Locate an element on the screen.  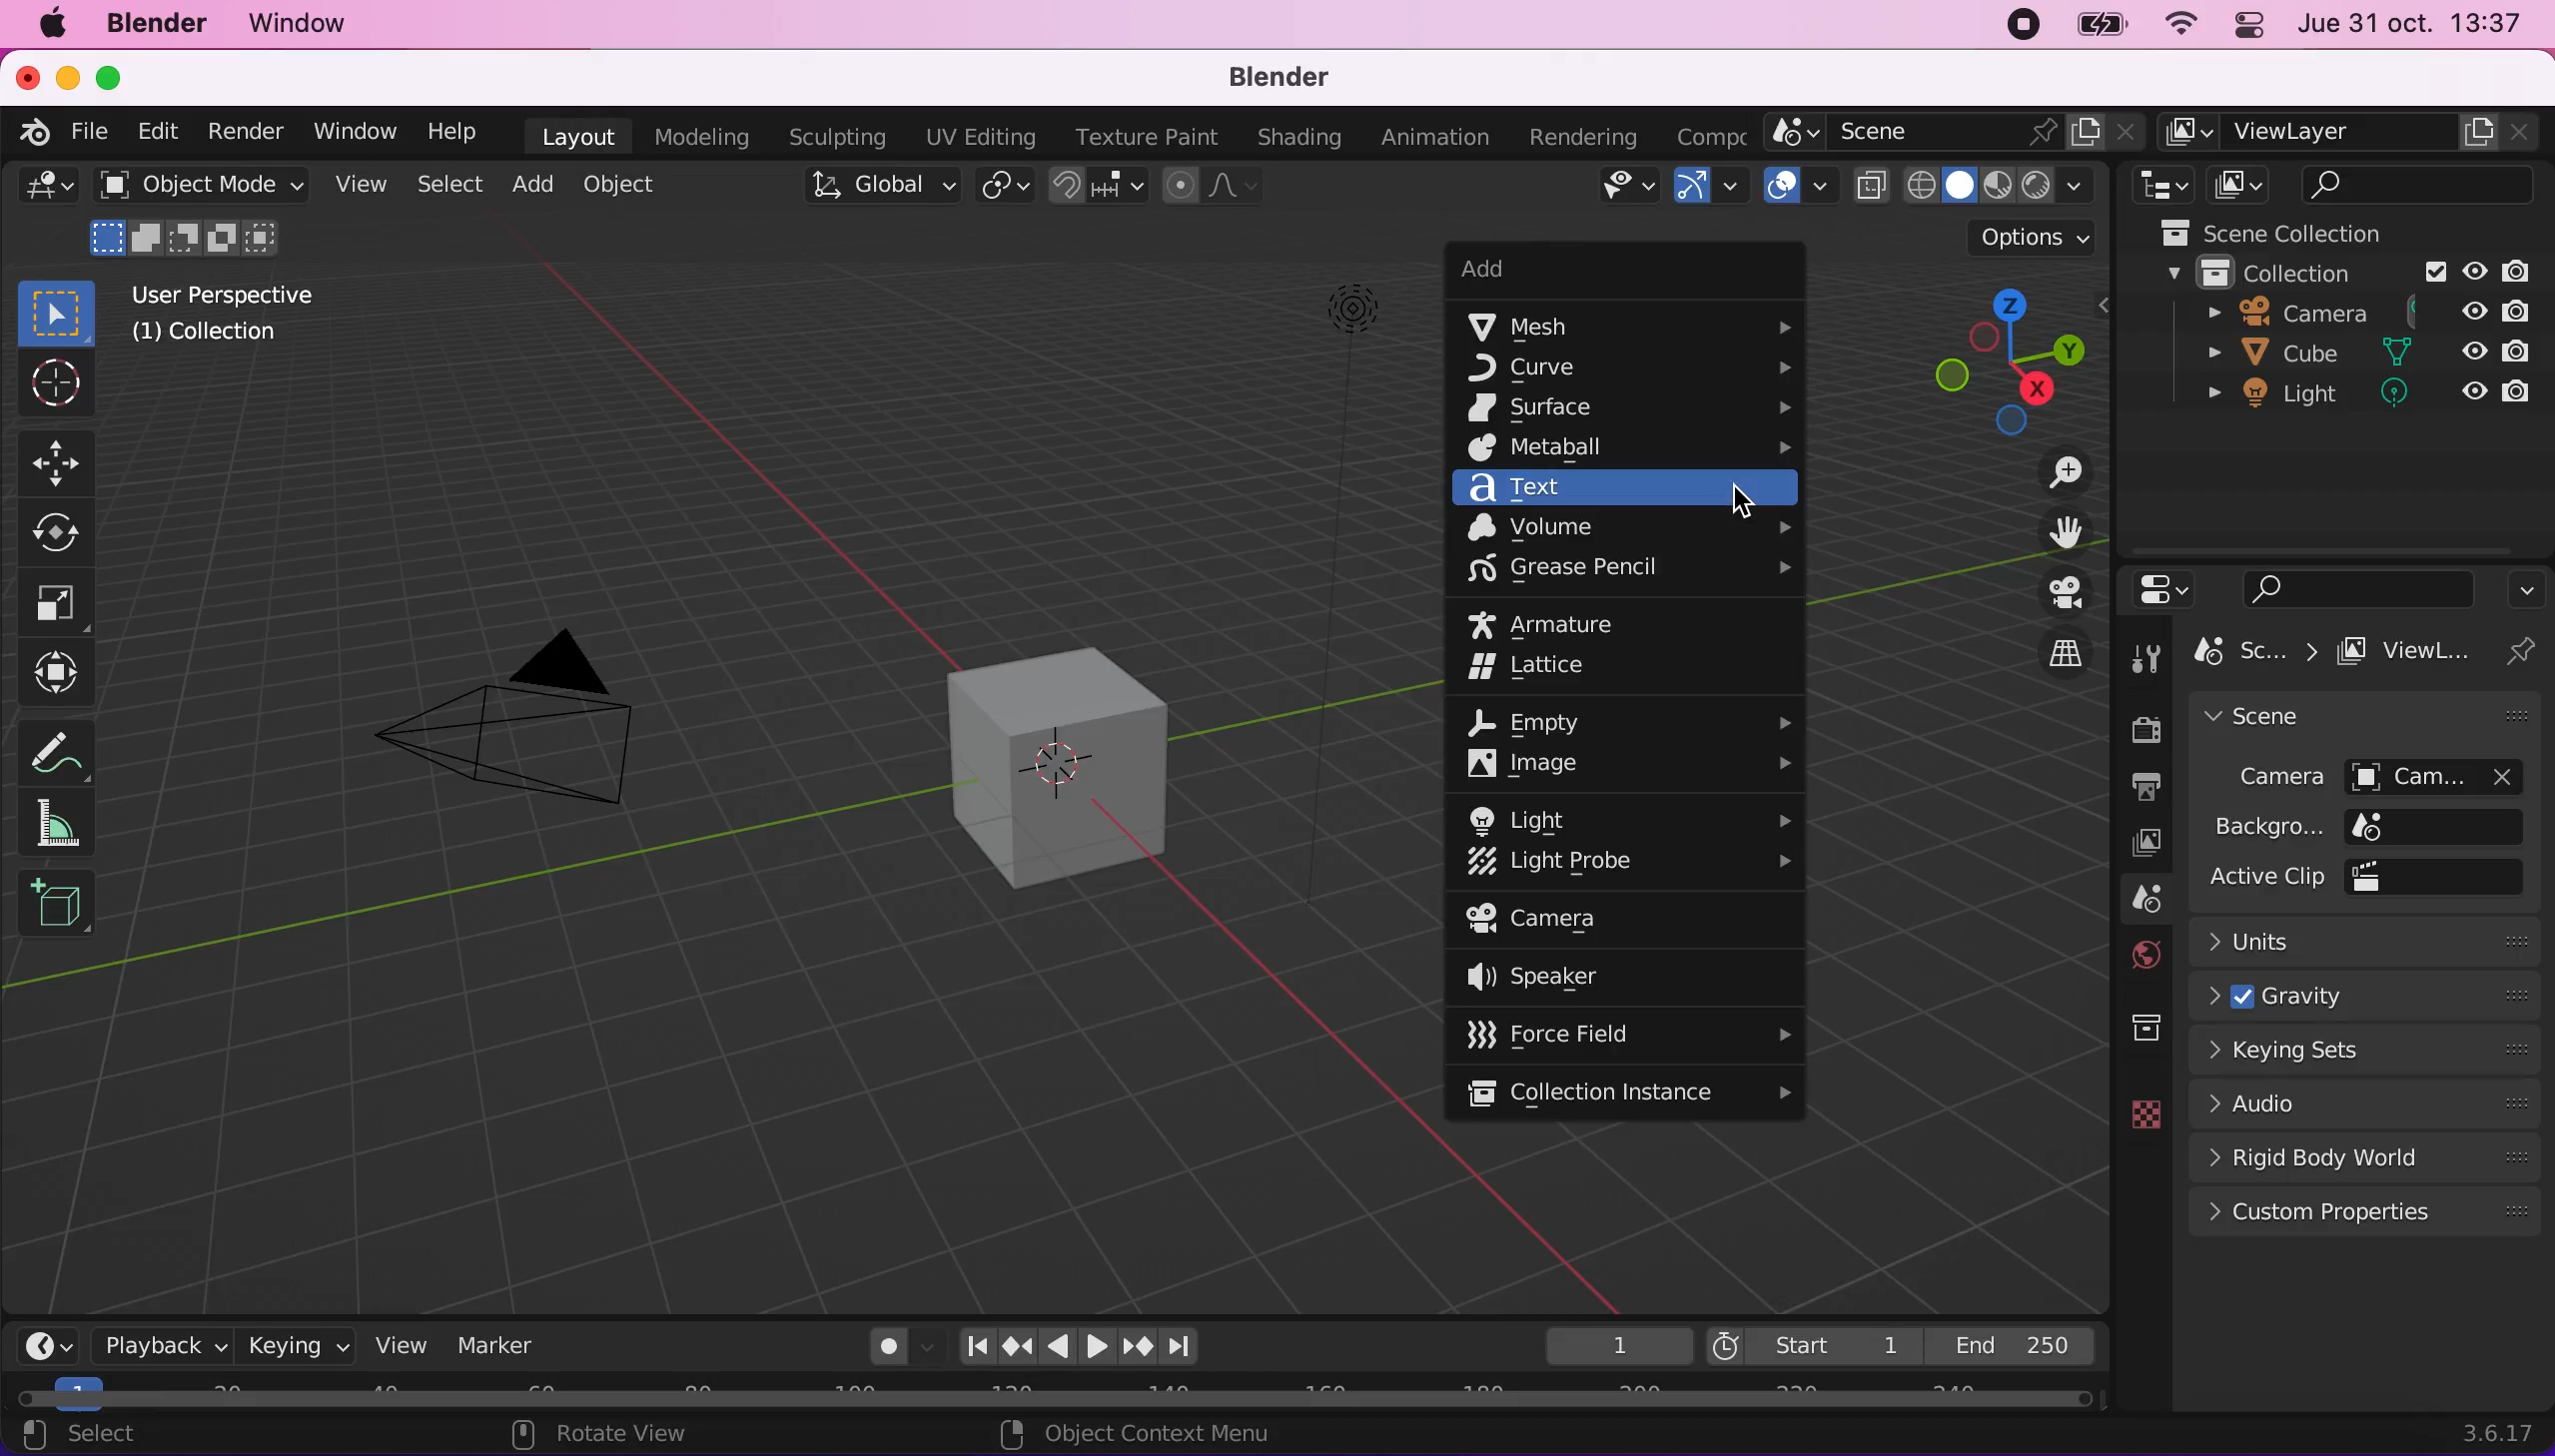
light is located at coordinates (1634, 815).